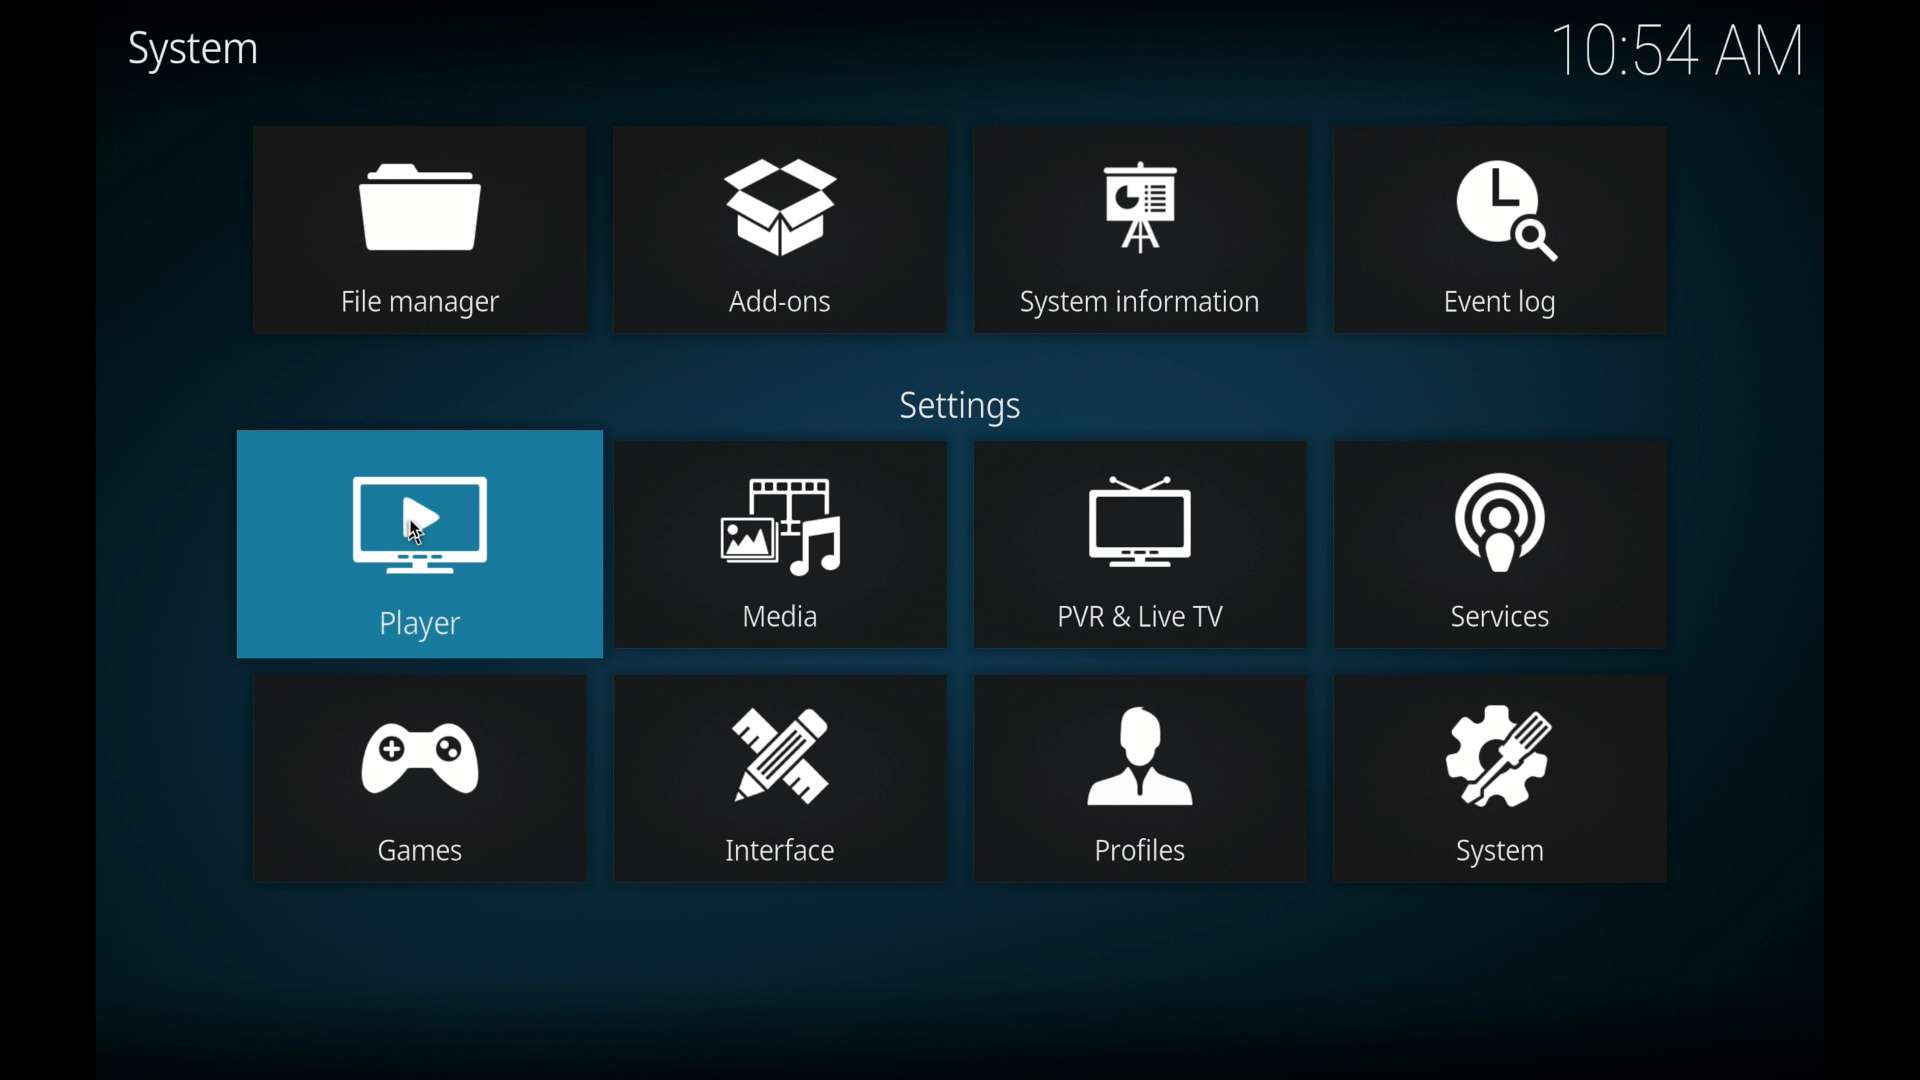  What do you see at coordinates (961, 408) in the screenshot?
I see `settings` at bounding box center [961, 408].